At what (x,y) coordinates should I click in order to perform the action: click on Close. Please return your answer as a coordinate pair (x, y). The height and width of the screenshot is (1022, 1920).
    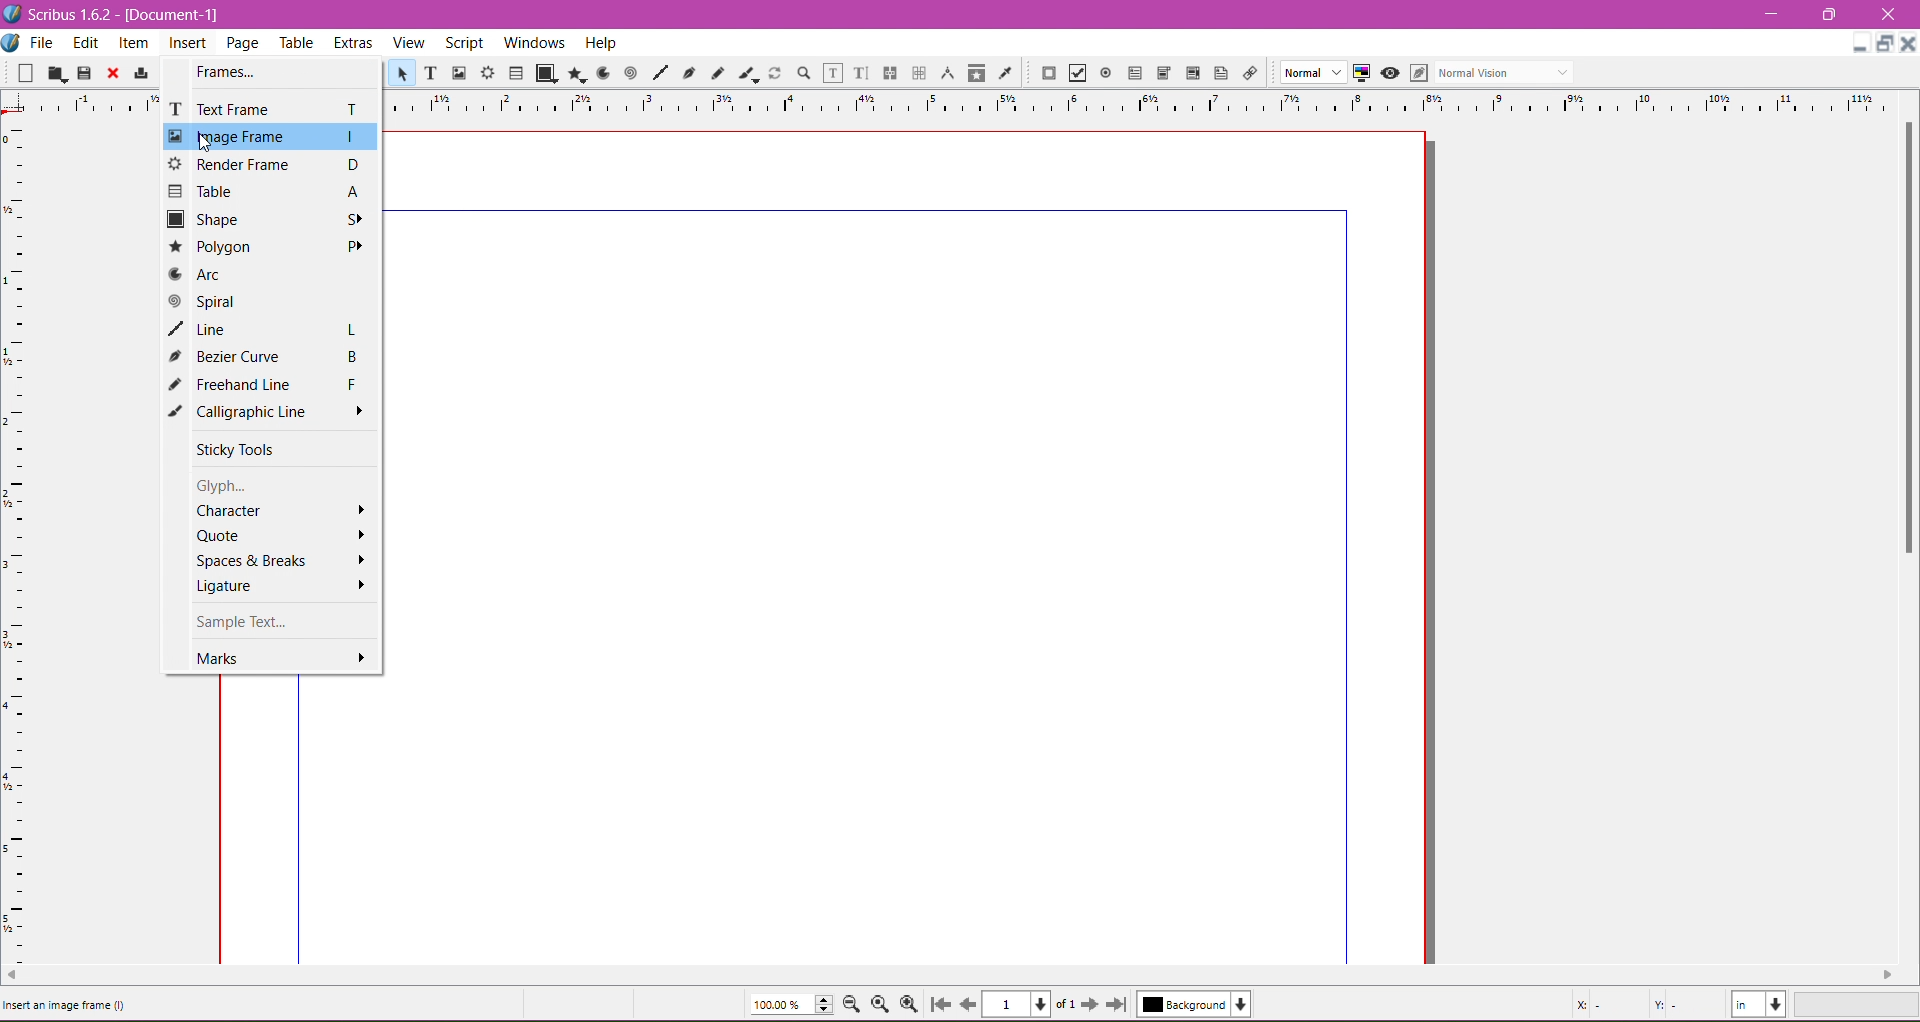
    Looking at the image, I should click on (113, 74).